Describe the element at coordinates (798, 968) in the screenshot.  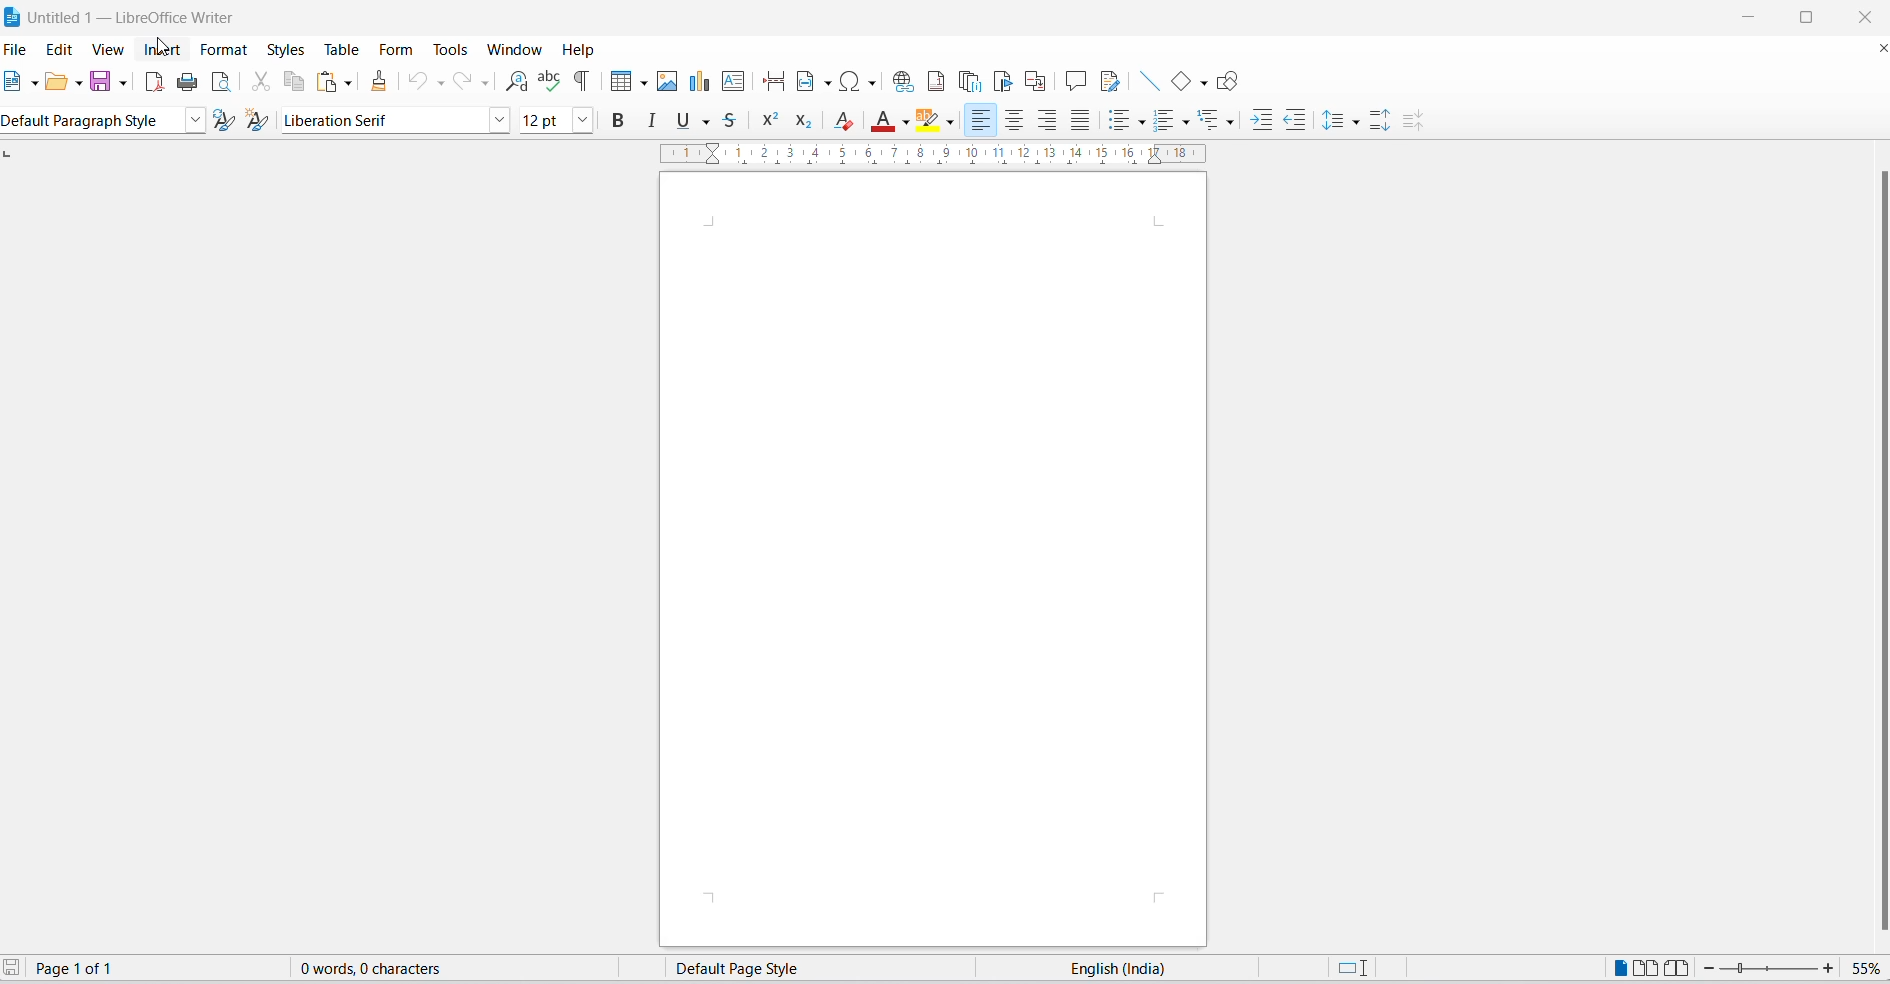
I see `page style` at that location.